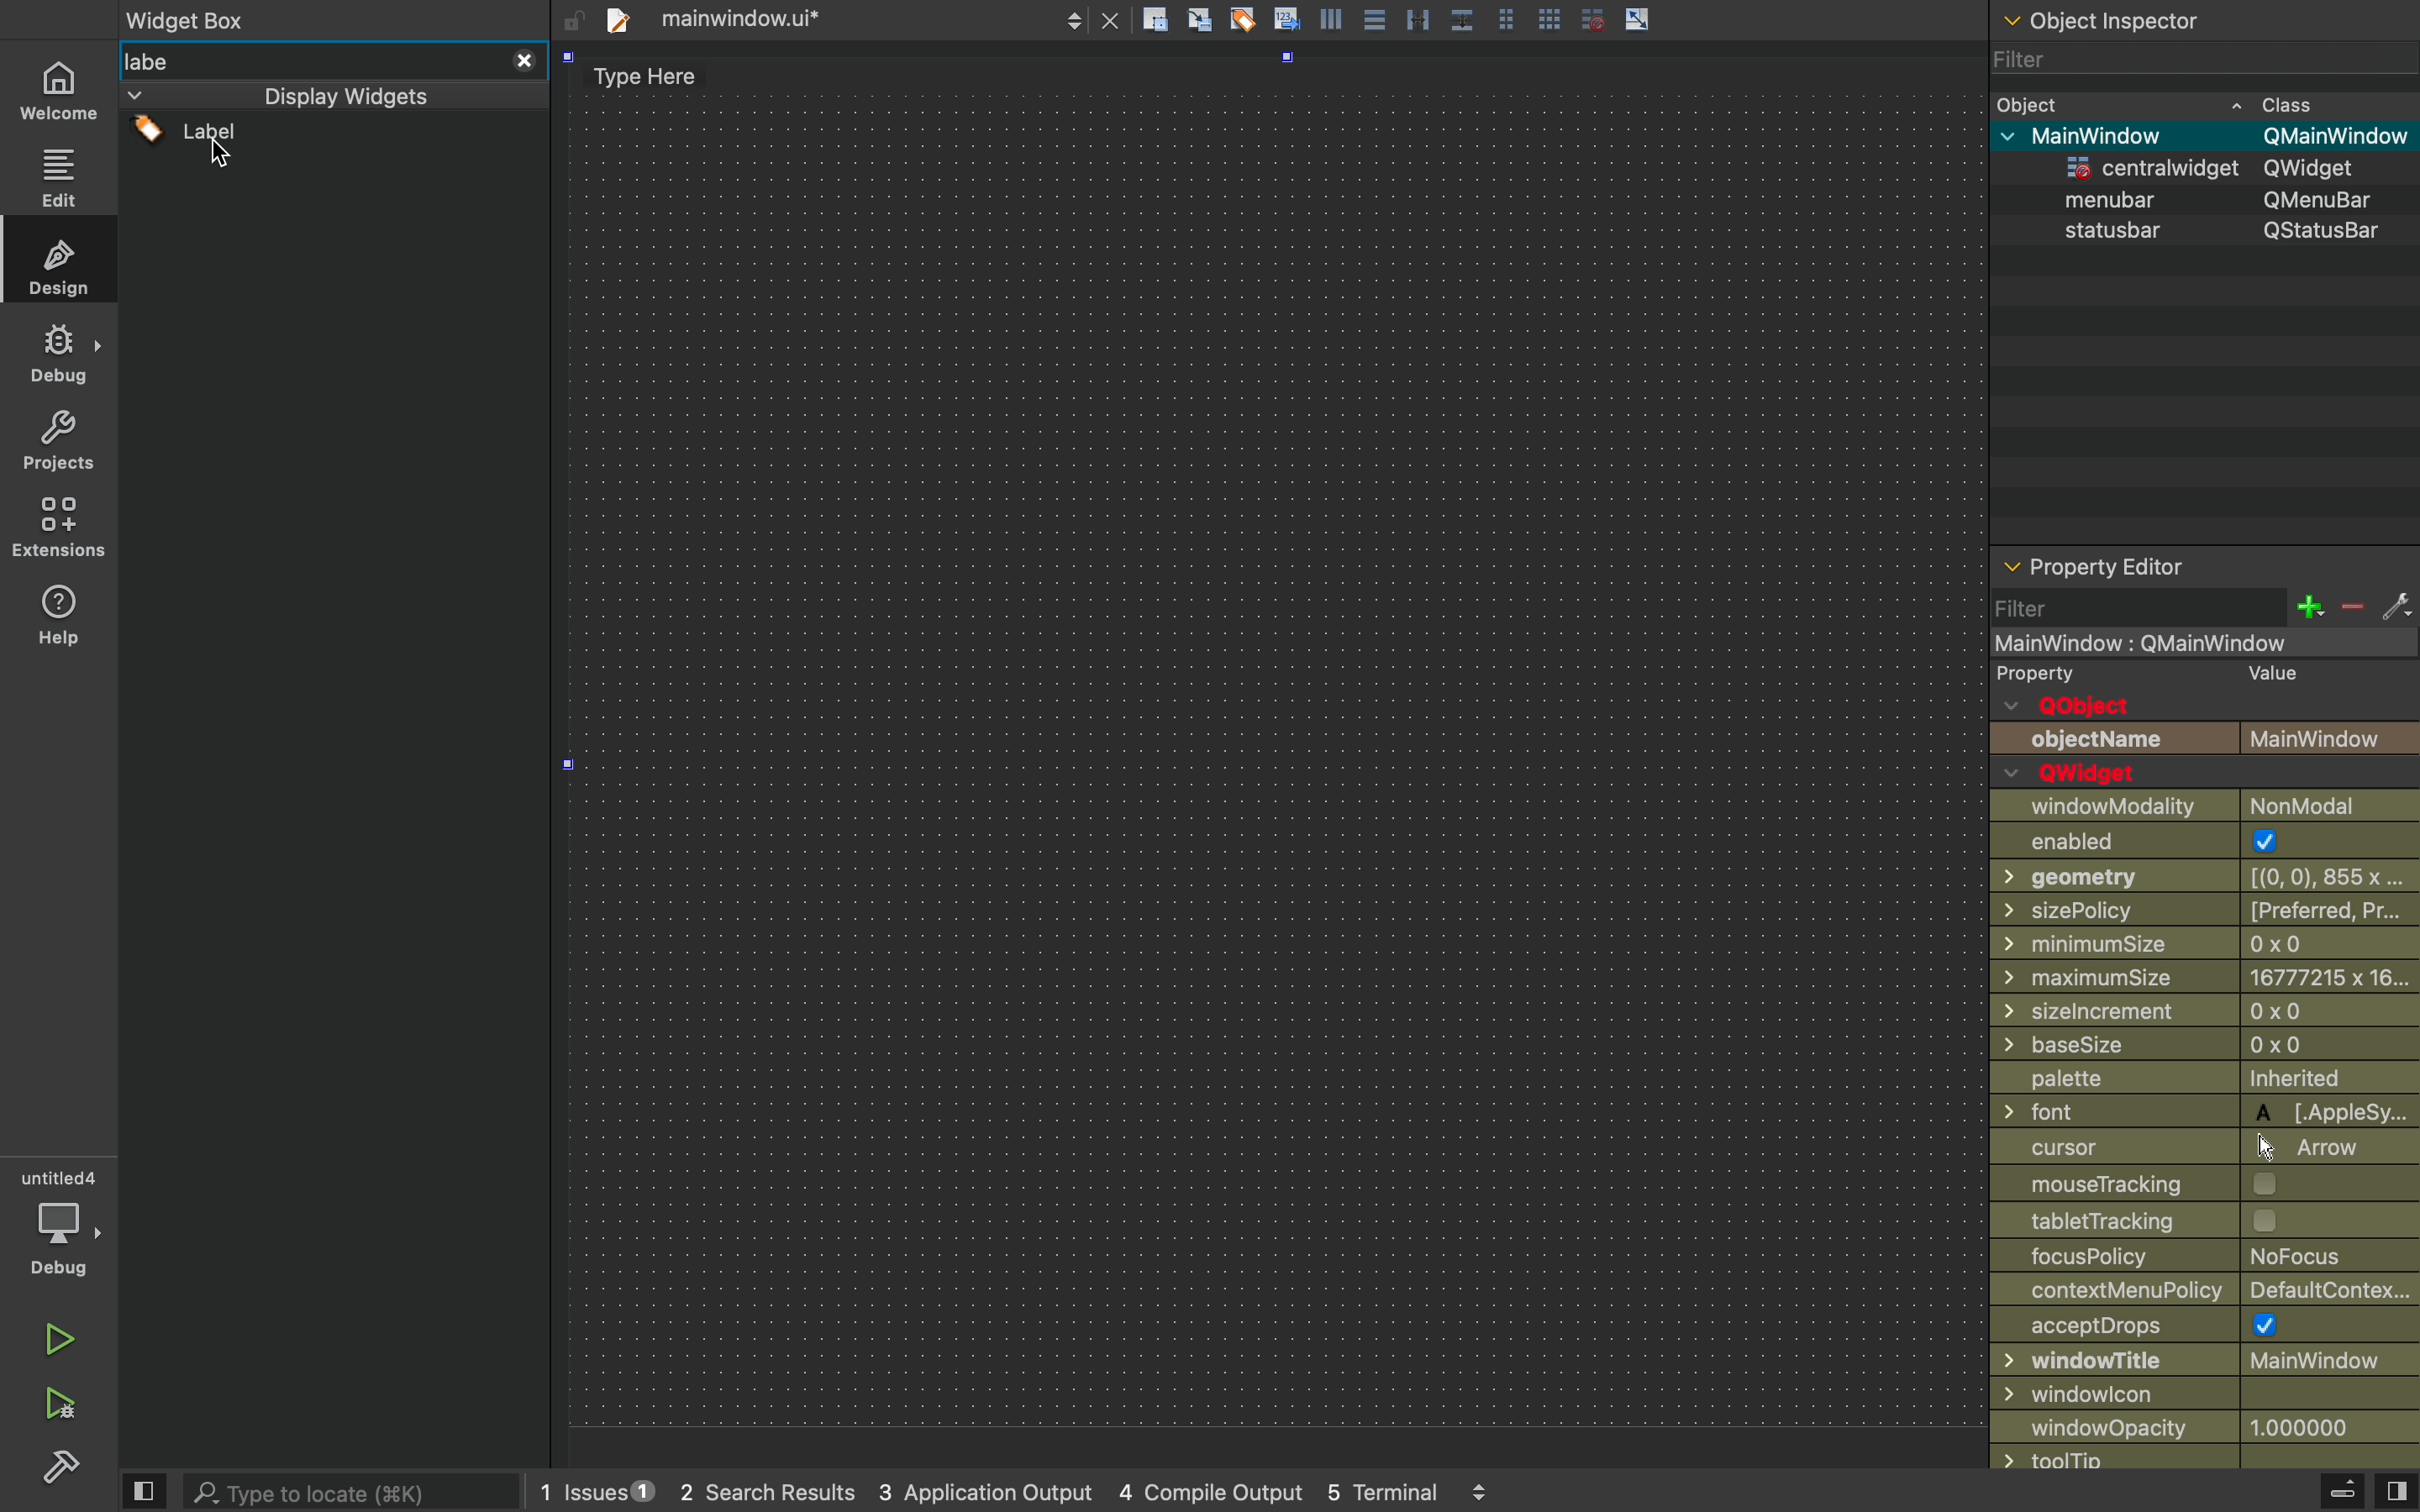 The width and height of the screenshot is (2420, 1512). I want to click on filter, so click(2205, 608).